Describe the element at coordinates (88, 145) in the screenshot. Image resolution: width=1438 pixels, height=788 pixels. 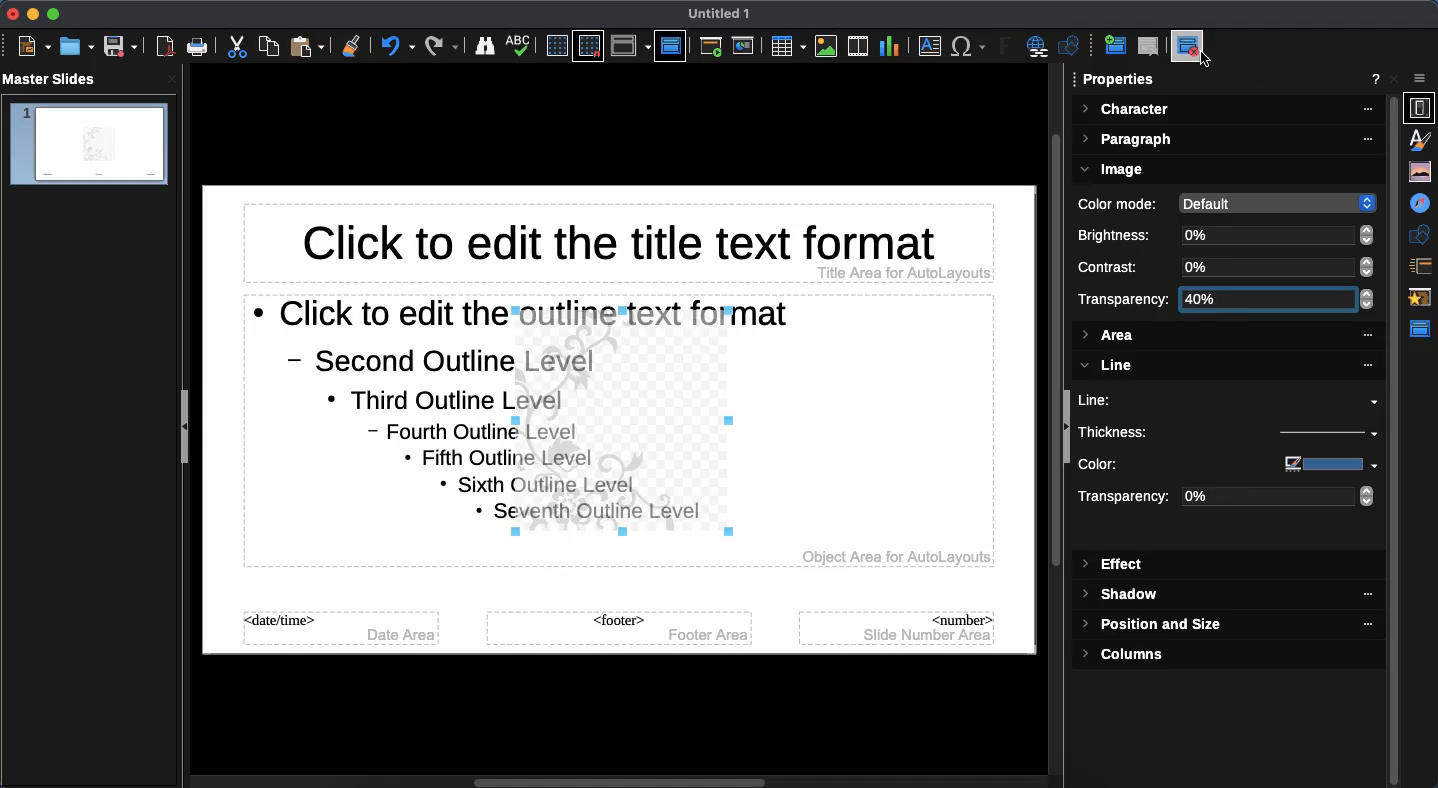
I see `slide 1` at that location.